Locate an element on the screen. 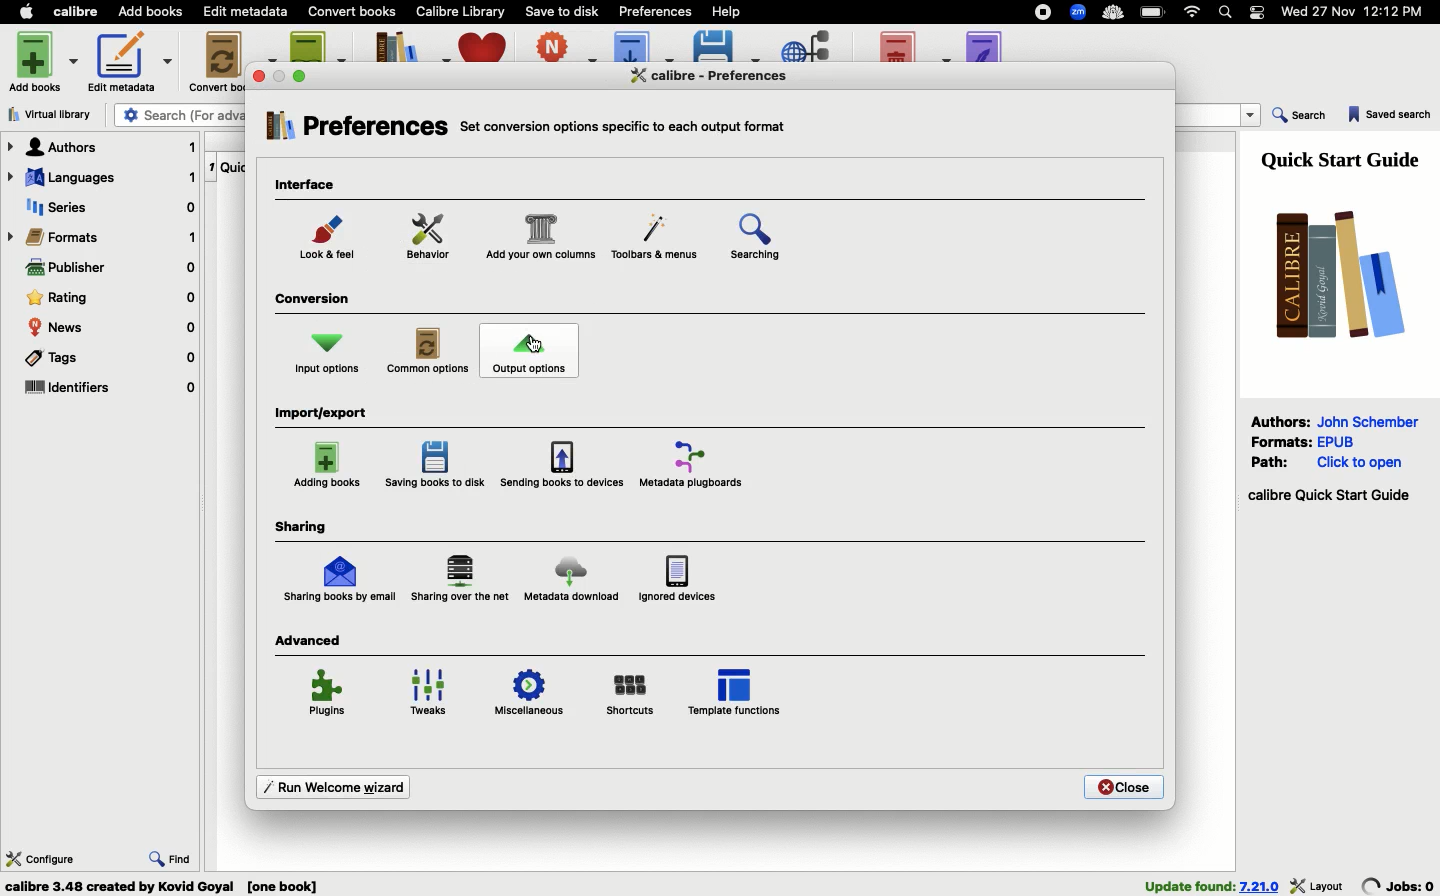 Image resolution: width=1440 pixels, height=896 pixels. Search is located at coordinates (1300, 117).